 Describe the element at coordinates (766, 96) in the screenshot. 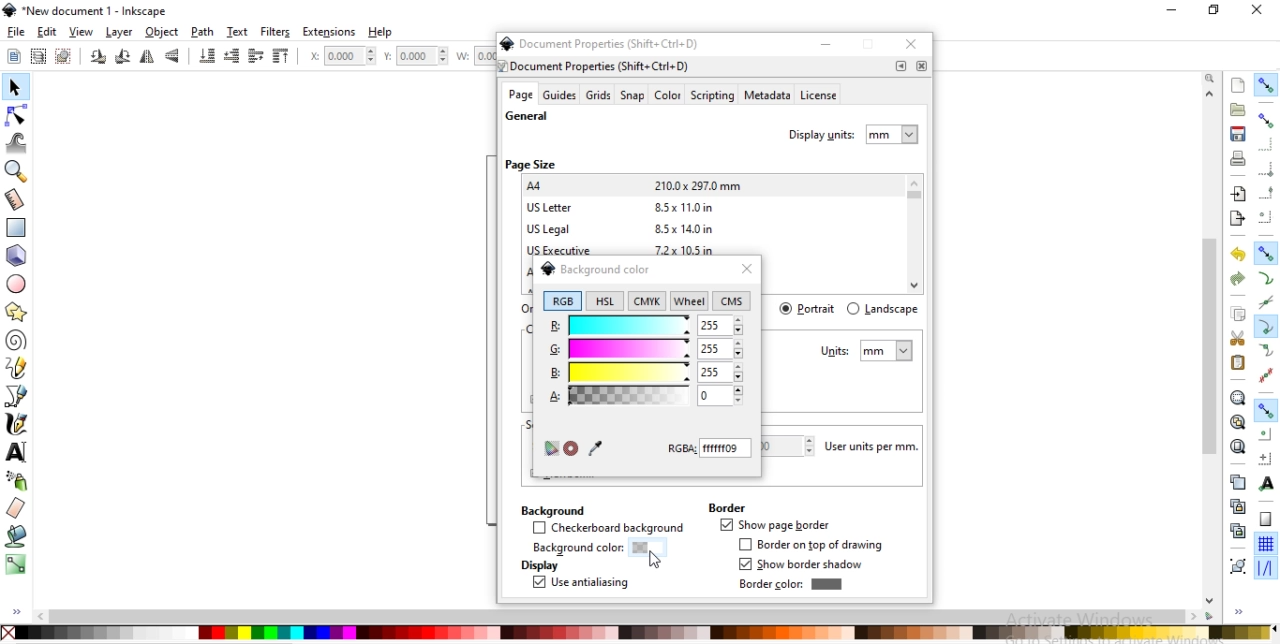

I see `metadata` at that location.